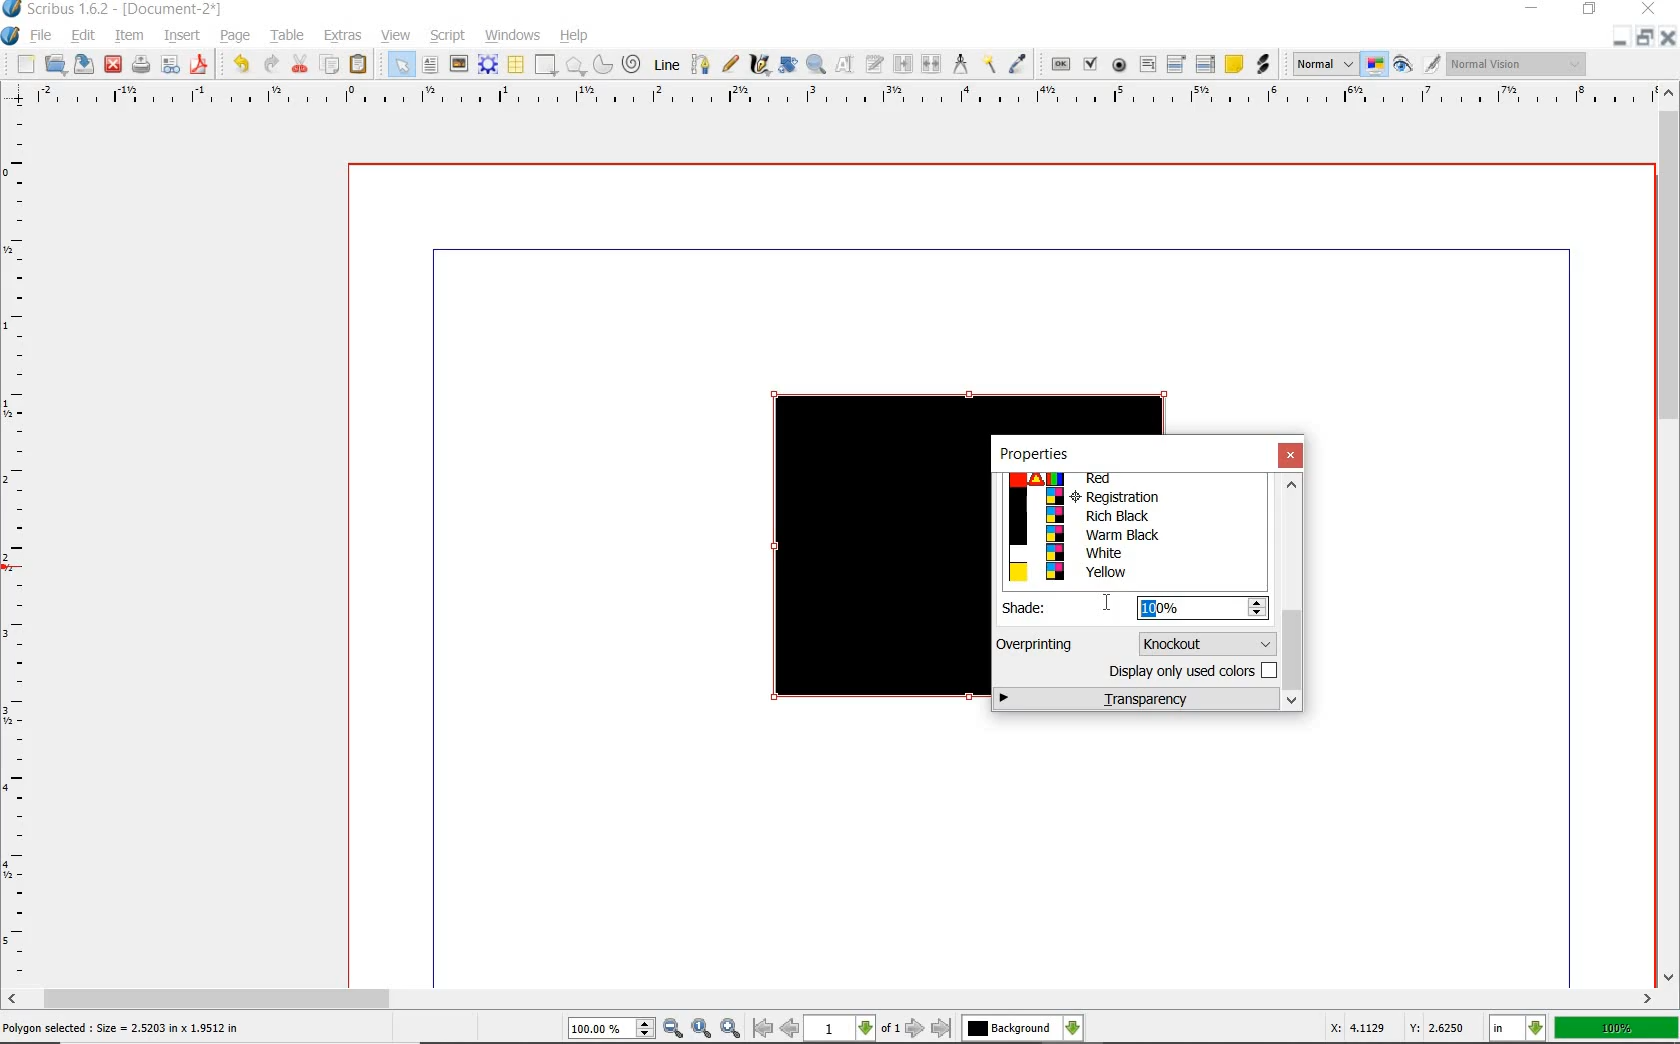 This screenshot has width=1680, height=1044. What do you see at coordinates (143, 67) in the screenshot?
I see `print` at bounding box center [143, 67].